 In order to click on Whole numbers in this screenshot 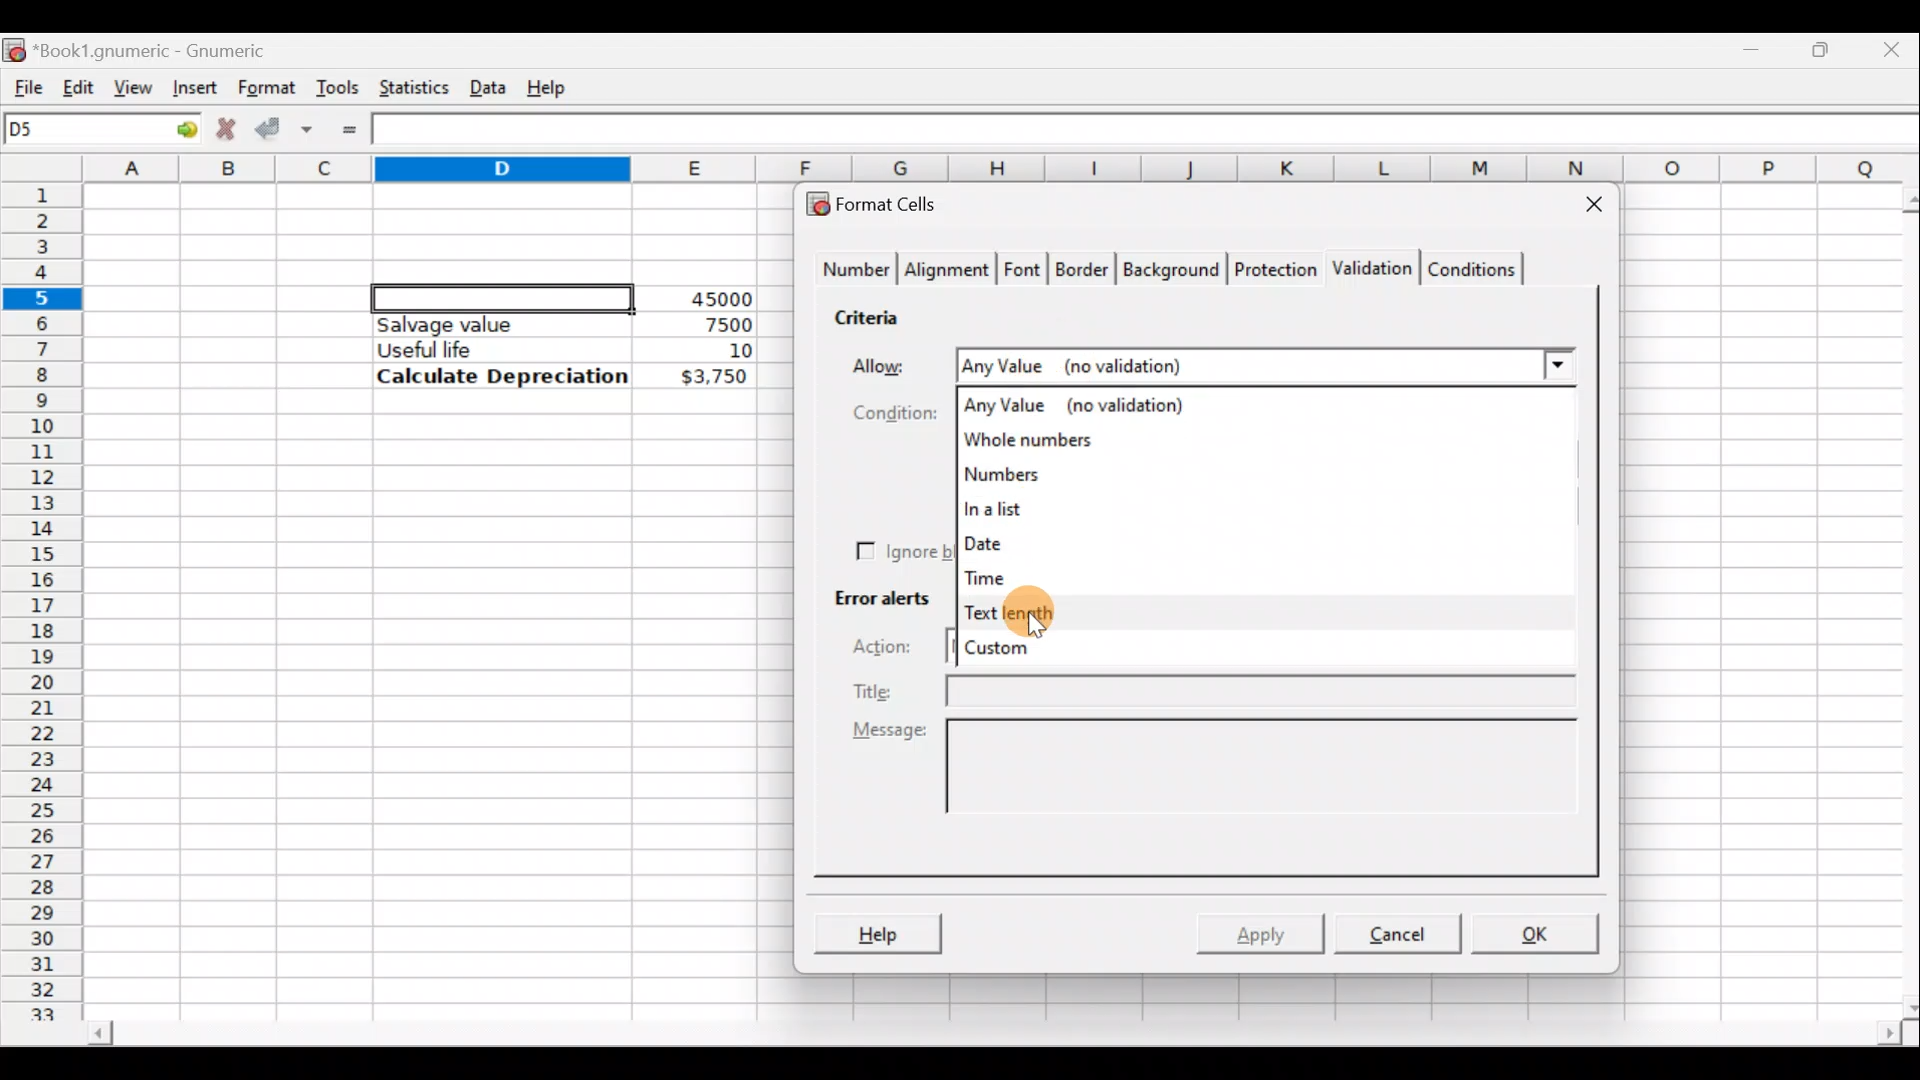, I will do `click(1048, 440)`.